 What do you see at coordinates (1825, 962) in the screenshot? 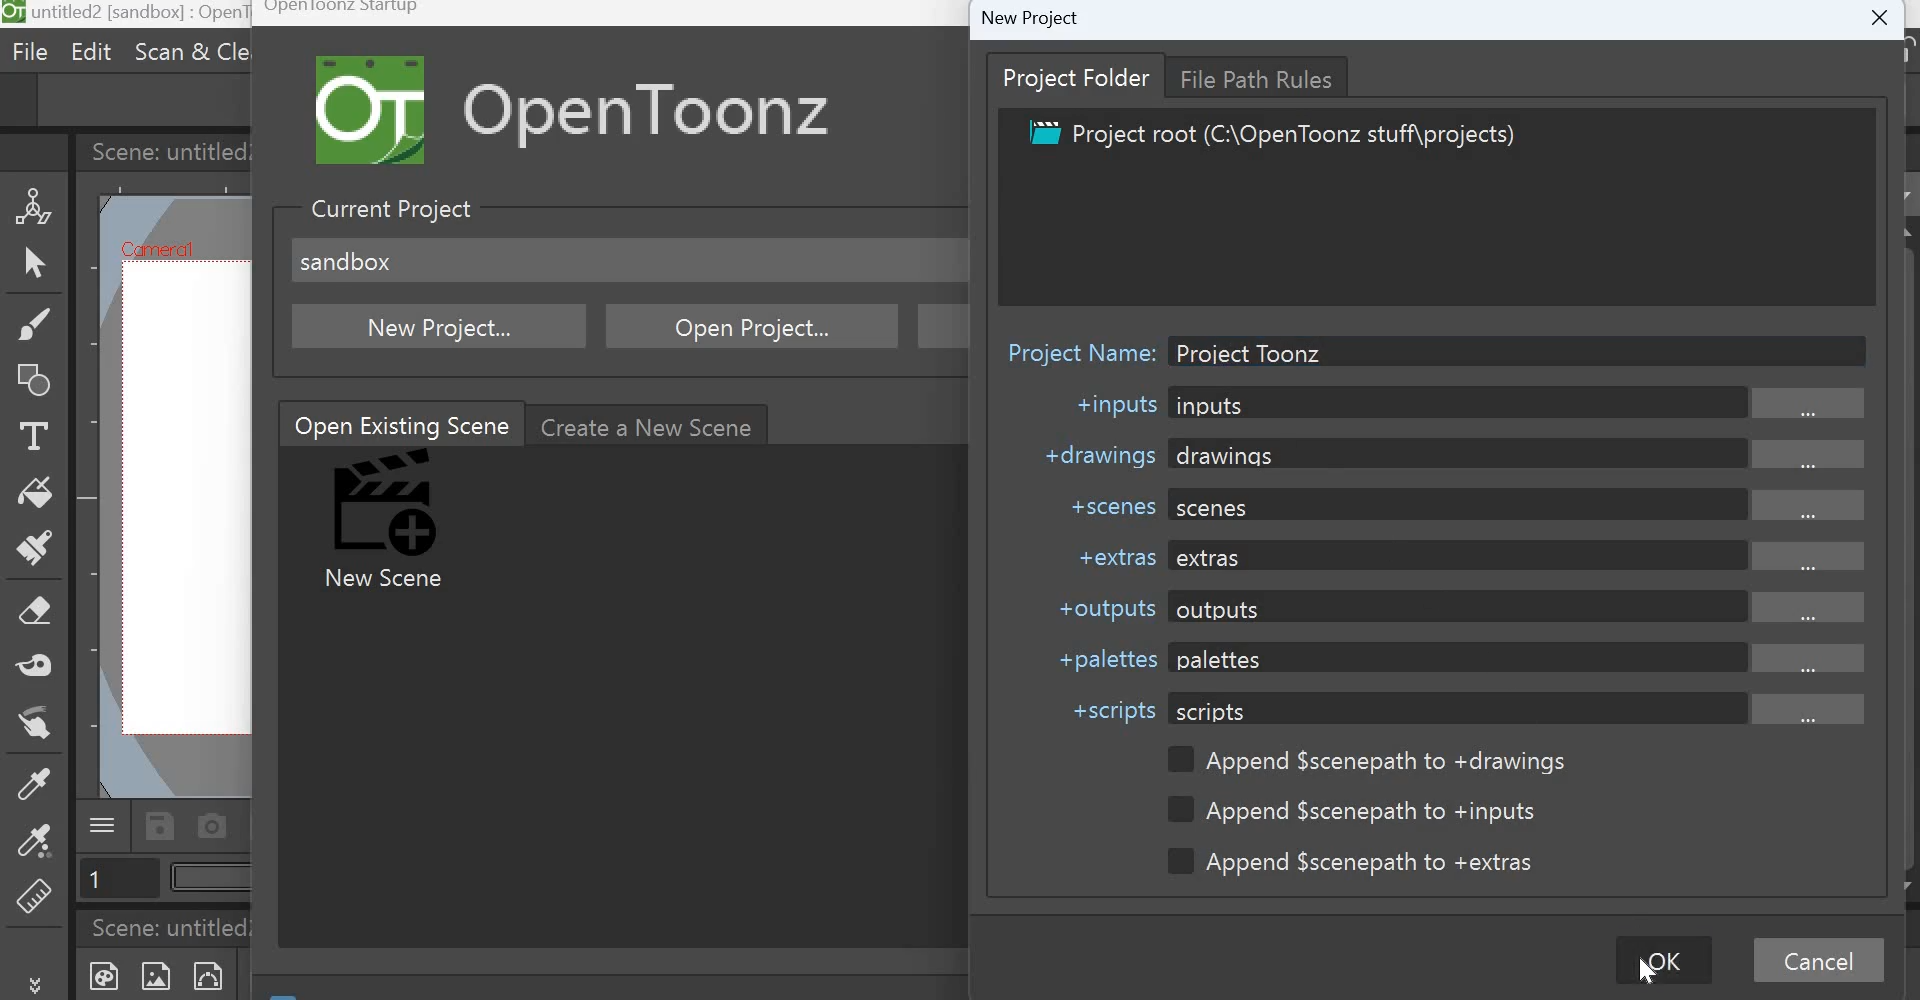
I see `Cancel` at bounding box center [1825, 962].